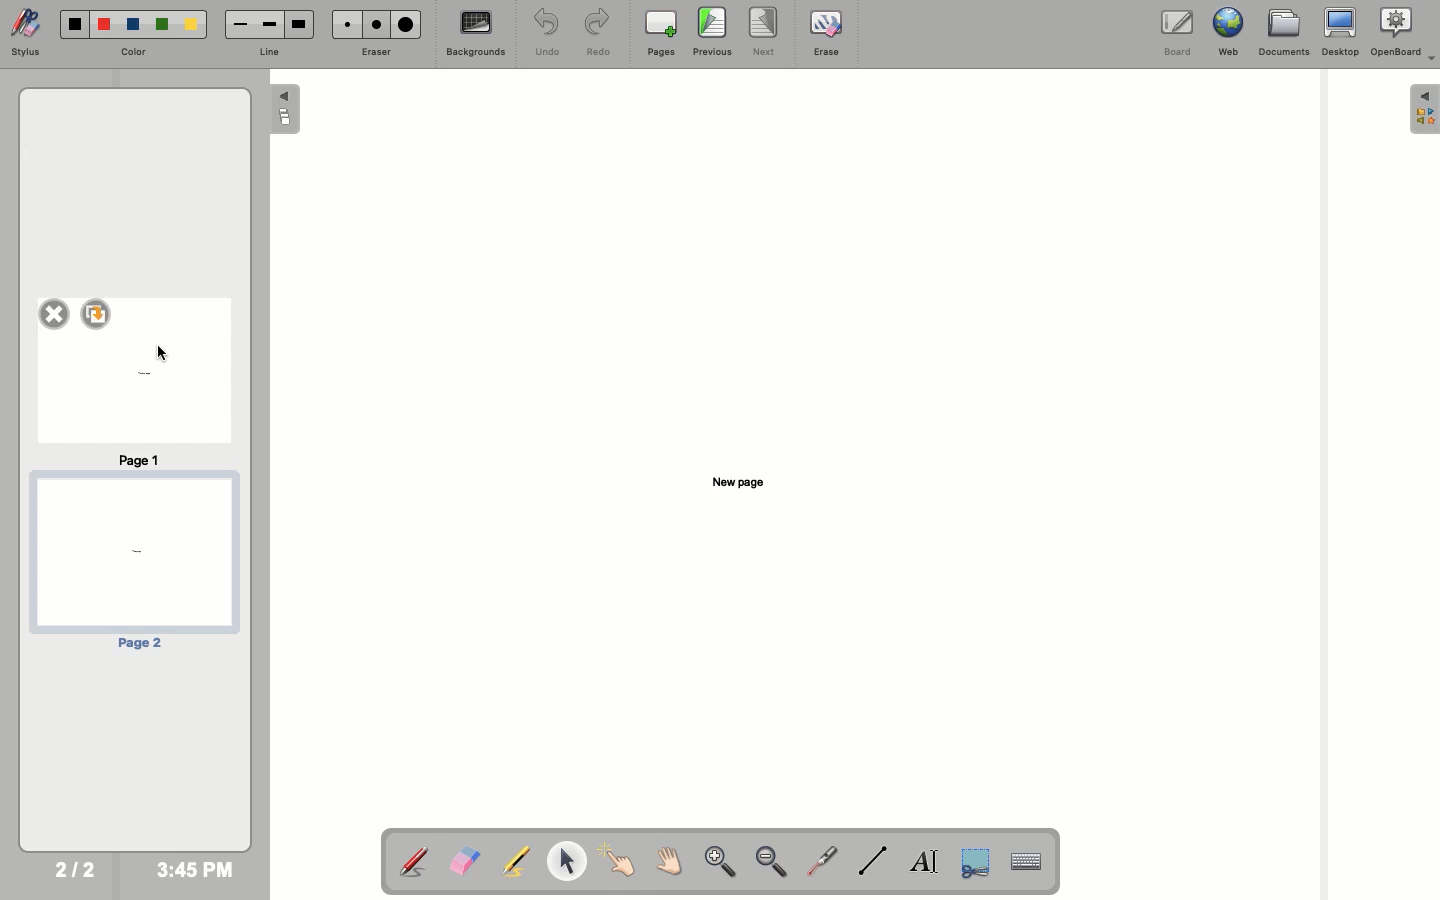 Image resolution: width=1440 pixels, height=900 pixels. What do you see at coordinates (819, 861) in the screenshot?
I see `Virtual laser pointer` at bounding box center [819, 861].